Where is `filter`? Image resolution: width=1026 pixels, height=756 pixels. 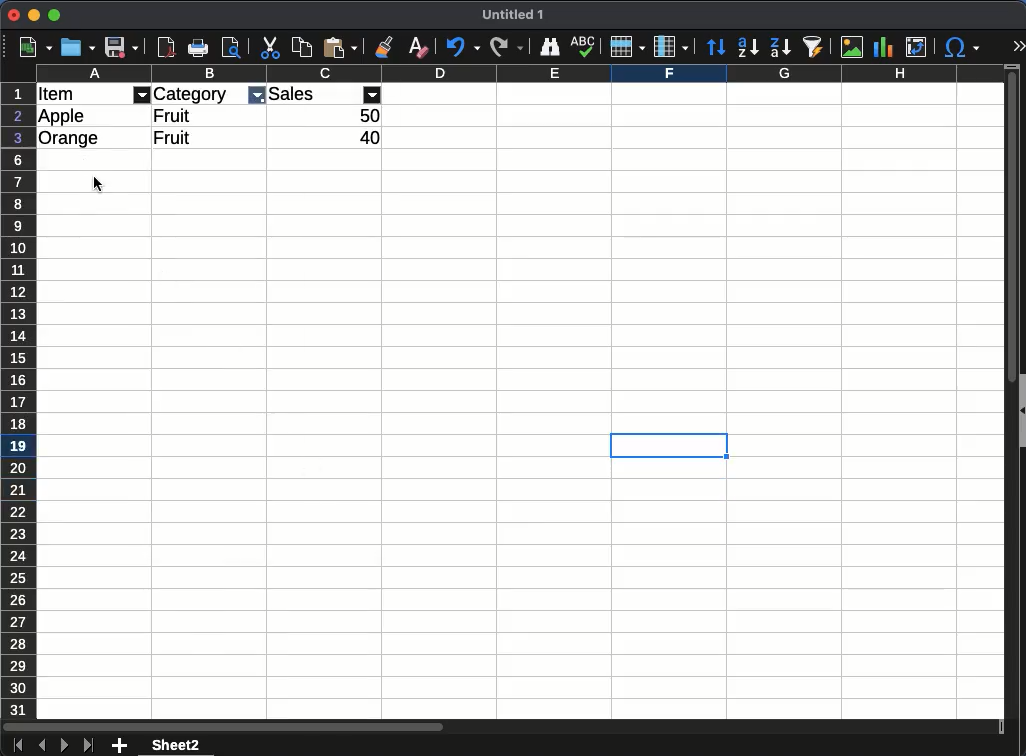 filter is located at coordinates (373, 94).